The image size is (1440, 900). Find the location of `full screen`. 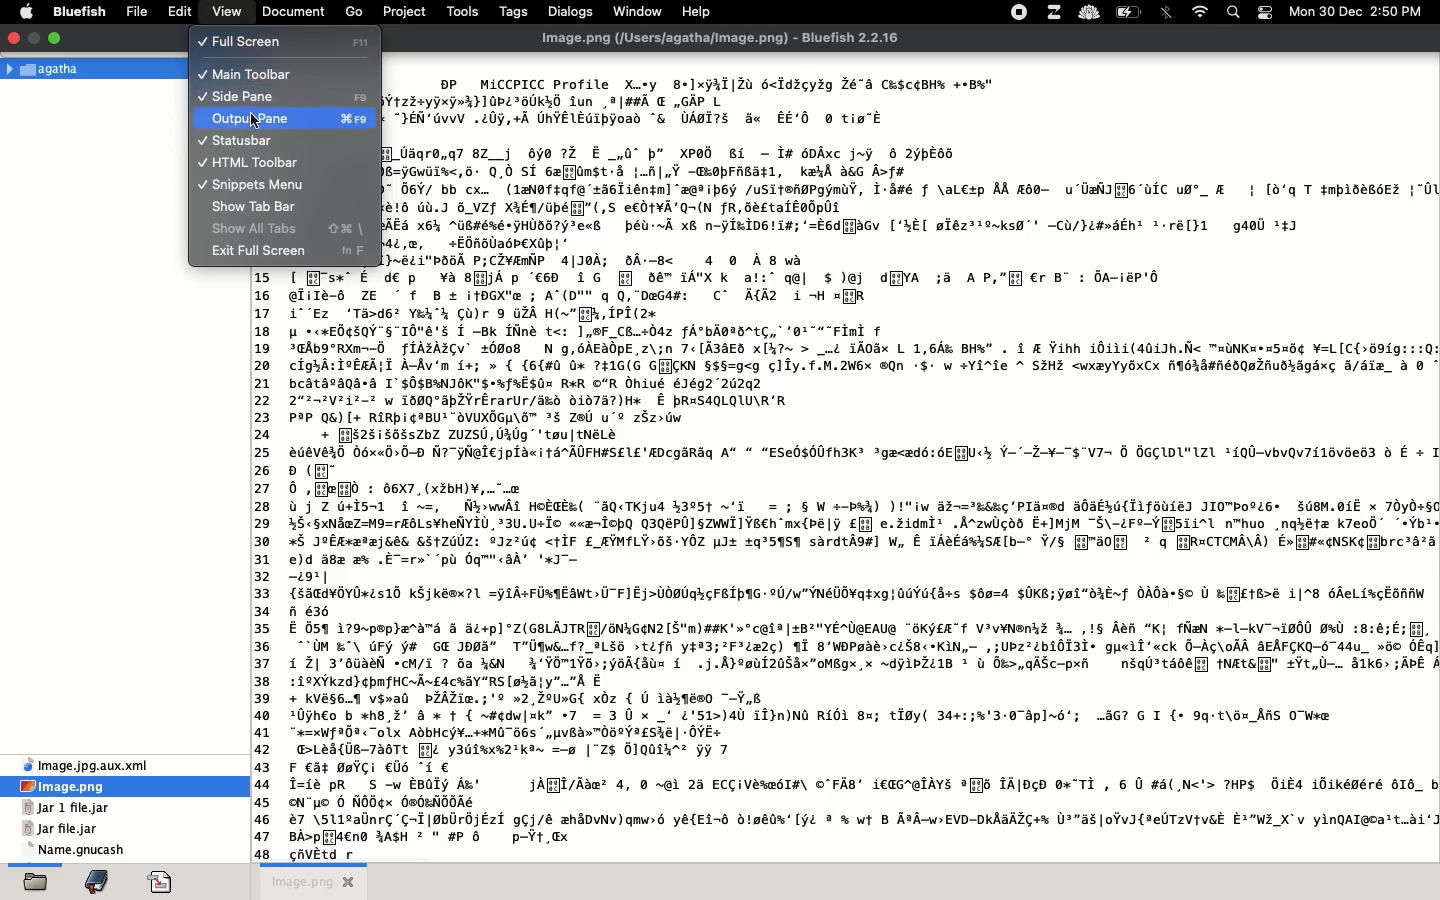

full screen is located at coordinates (292, 41).